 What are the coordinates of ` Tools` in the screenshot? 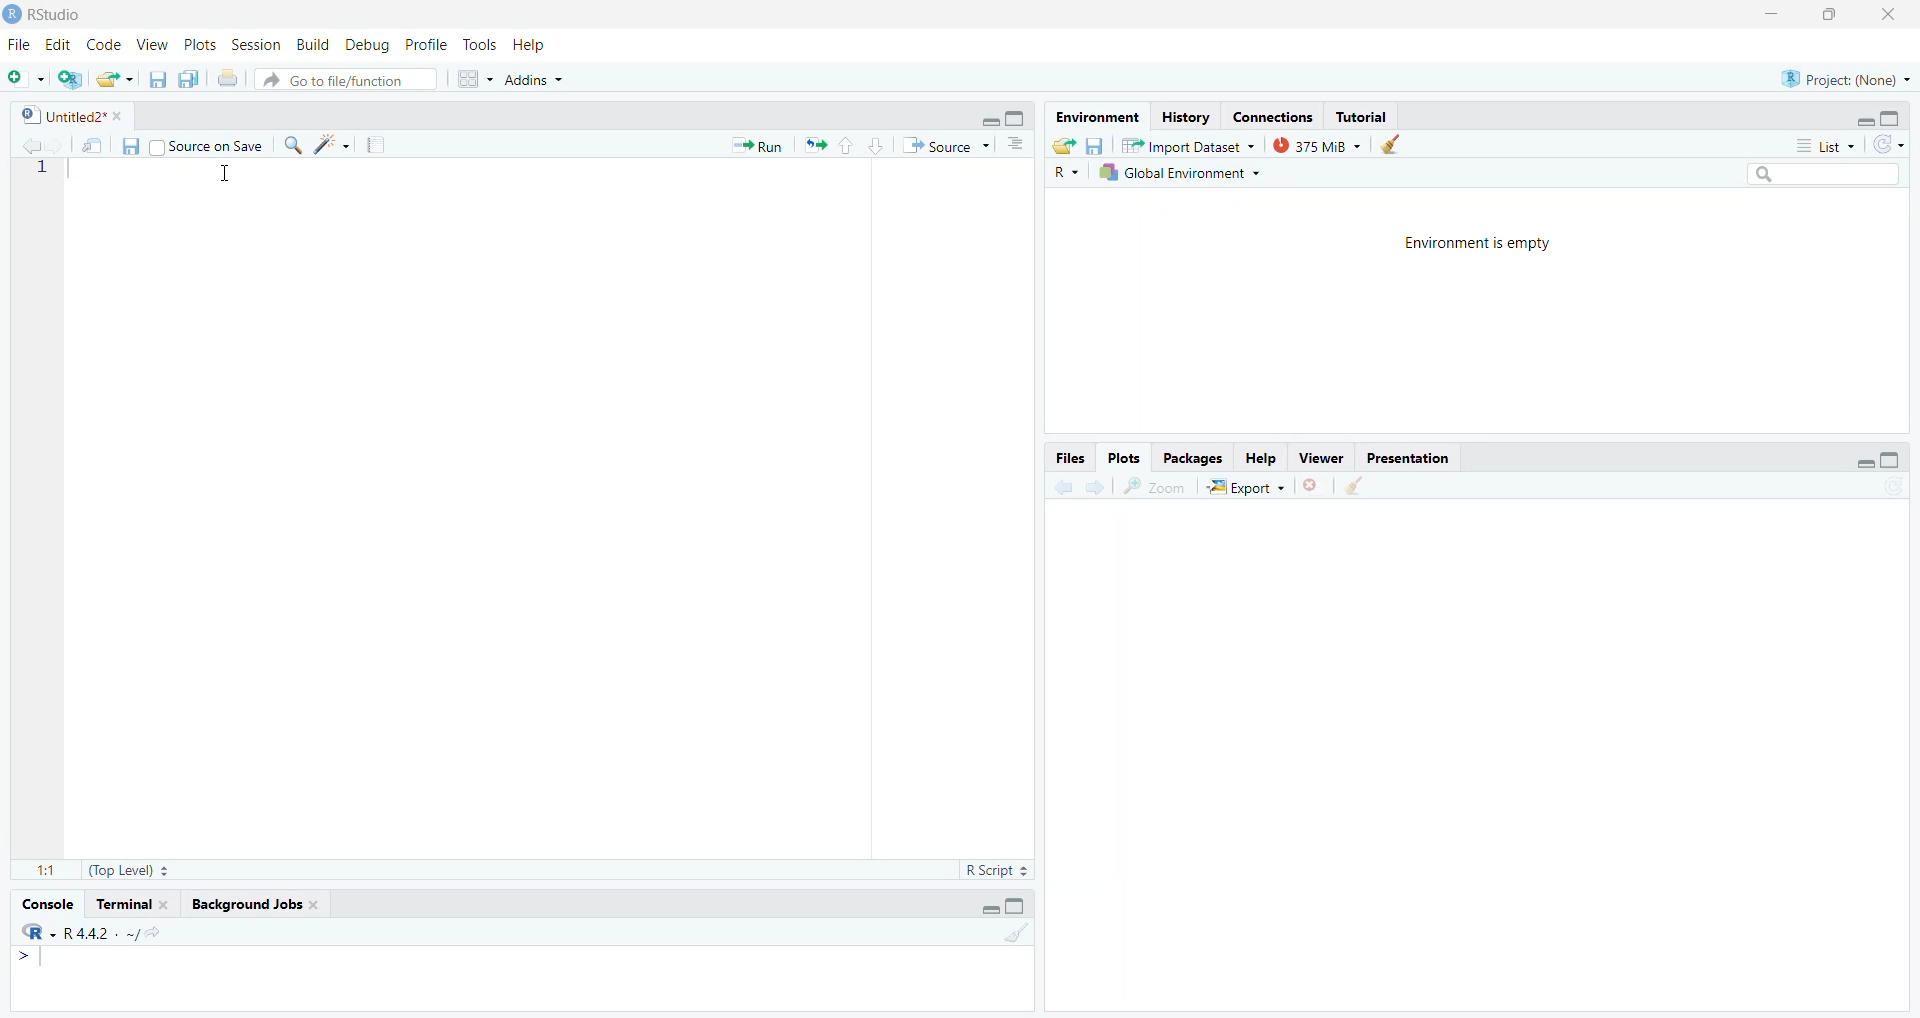 It's located at (478, 45).